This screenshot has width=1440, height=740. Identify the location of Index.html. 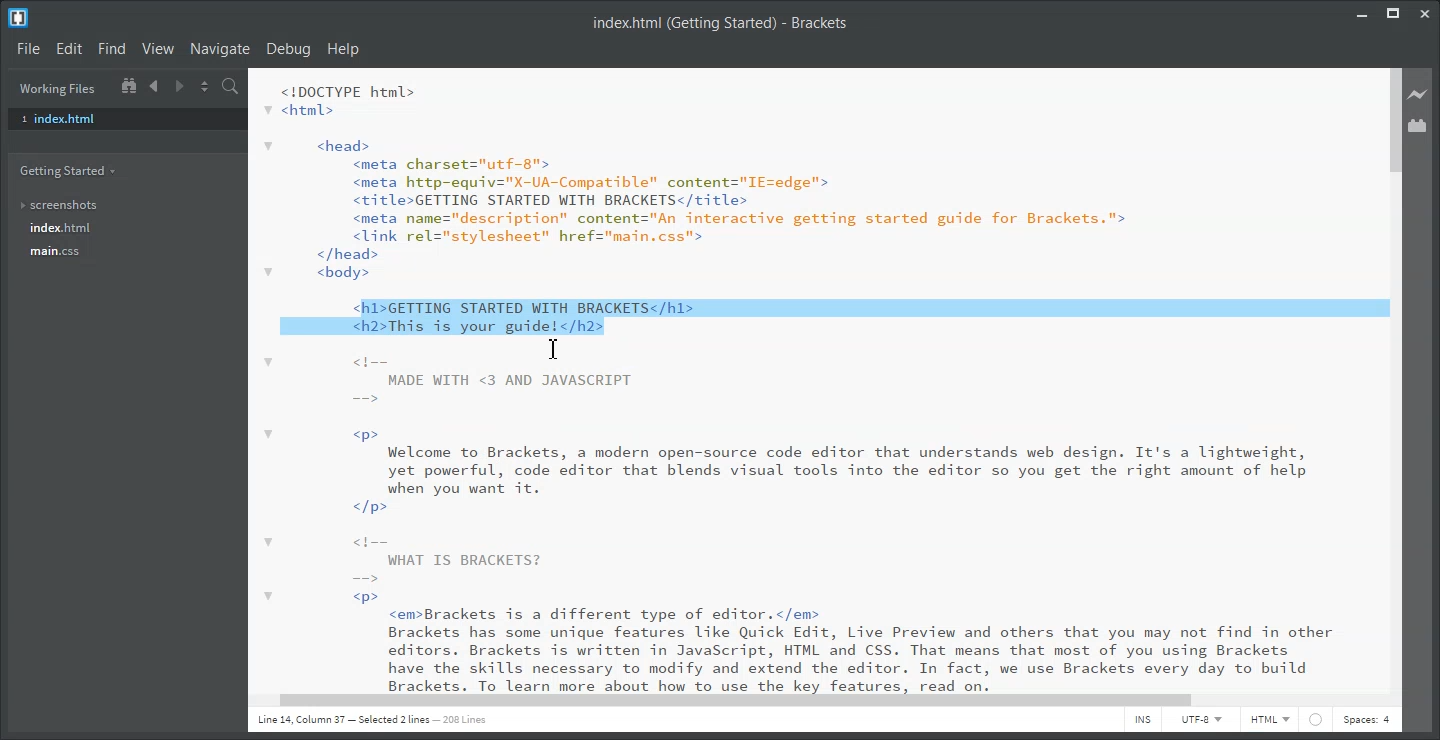
(126, 119).